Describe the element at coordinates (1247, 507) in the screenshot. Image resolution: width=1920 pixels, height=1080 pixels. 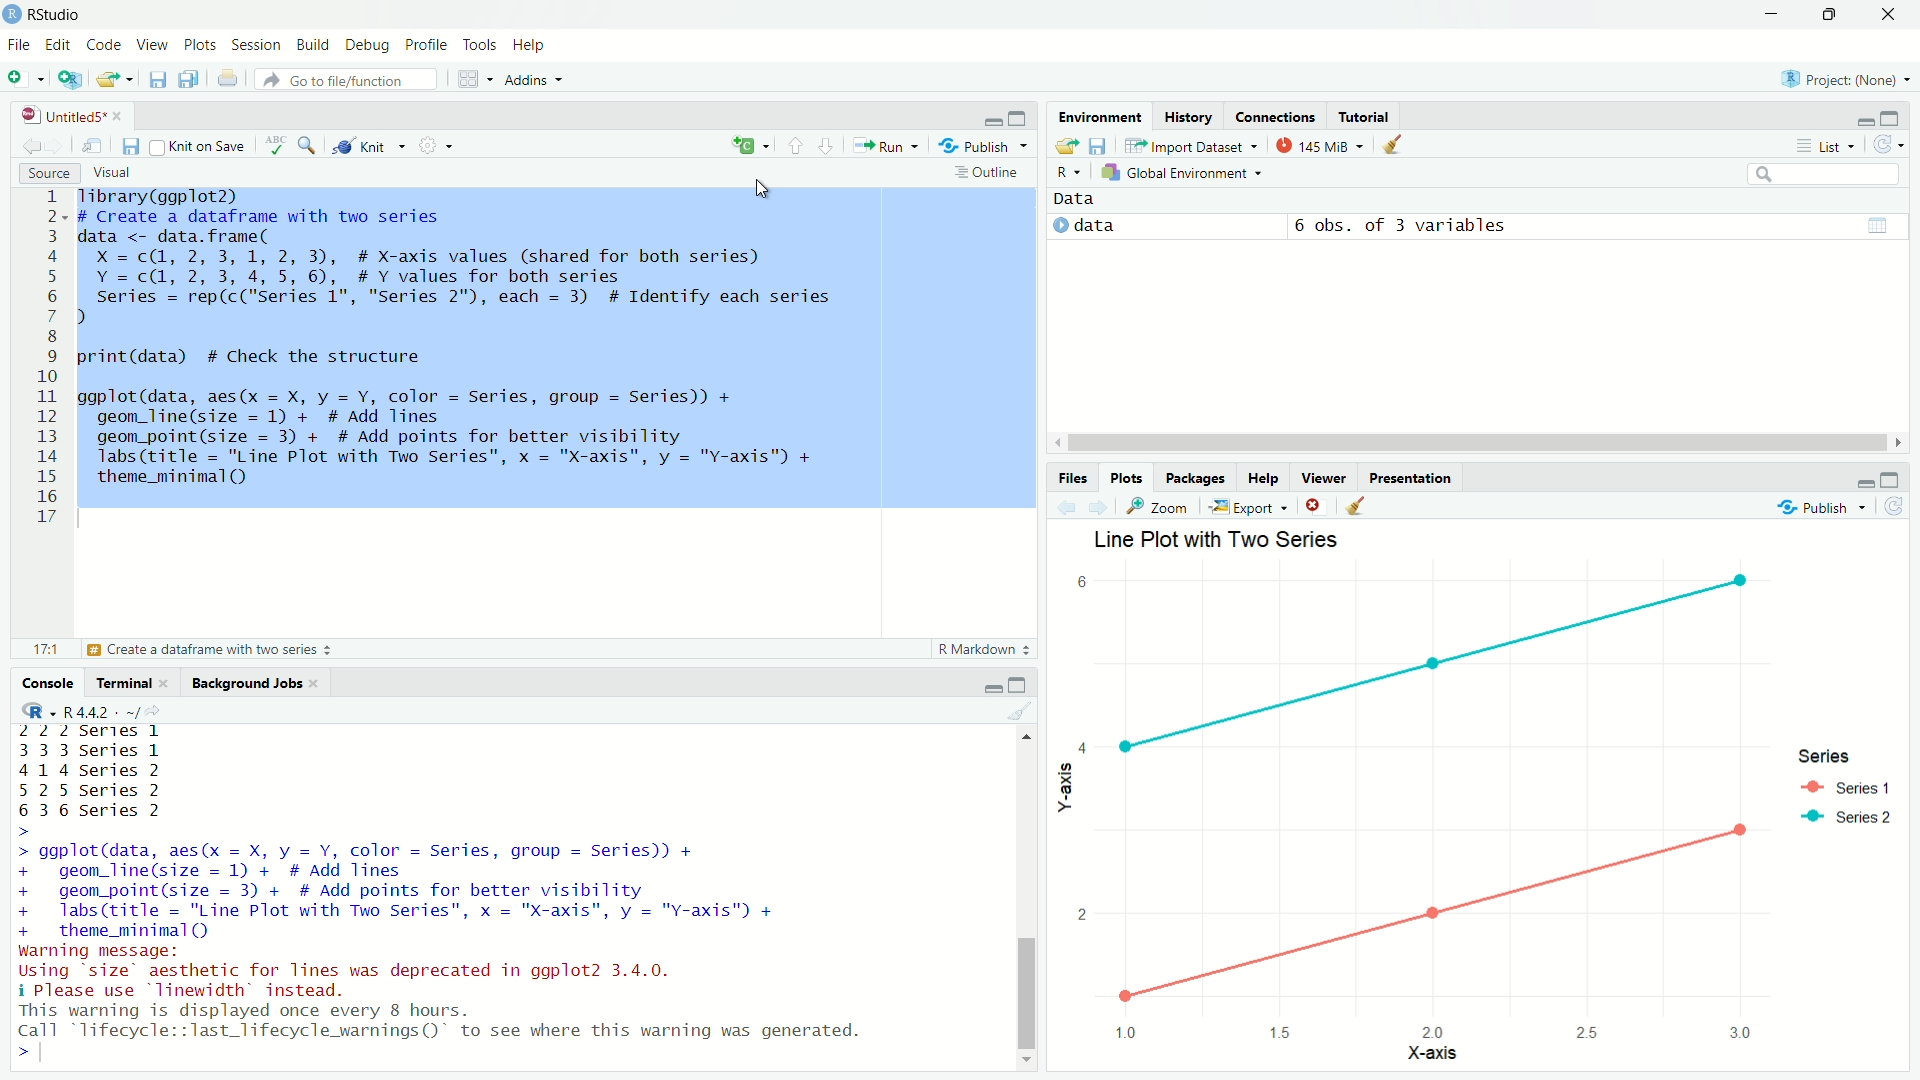
I see `Export` at that location.